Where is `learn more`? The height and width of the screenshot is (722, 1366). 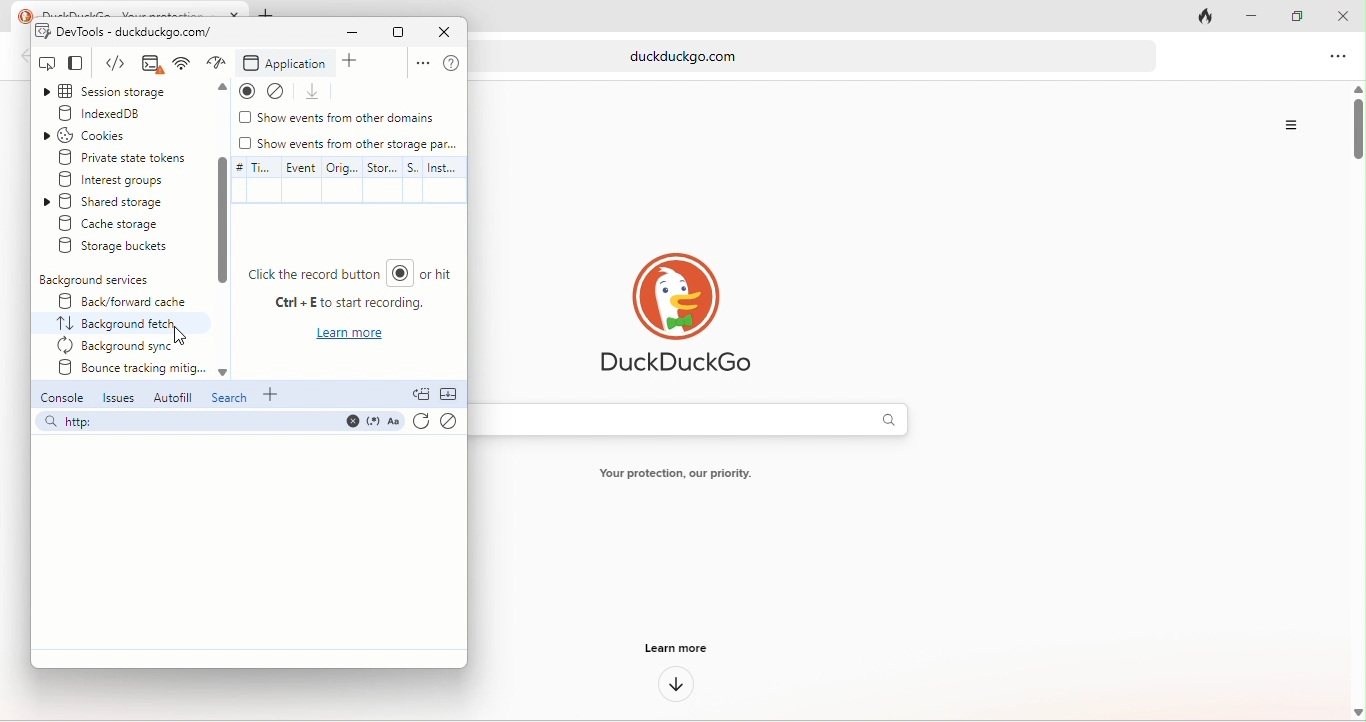 learn more is located at coordinates (673, 647).